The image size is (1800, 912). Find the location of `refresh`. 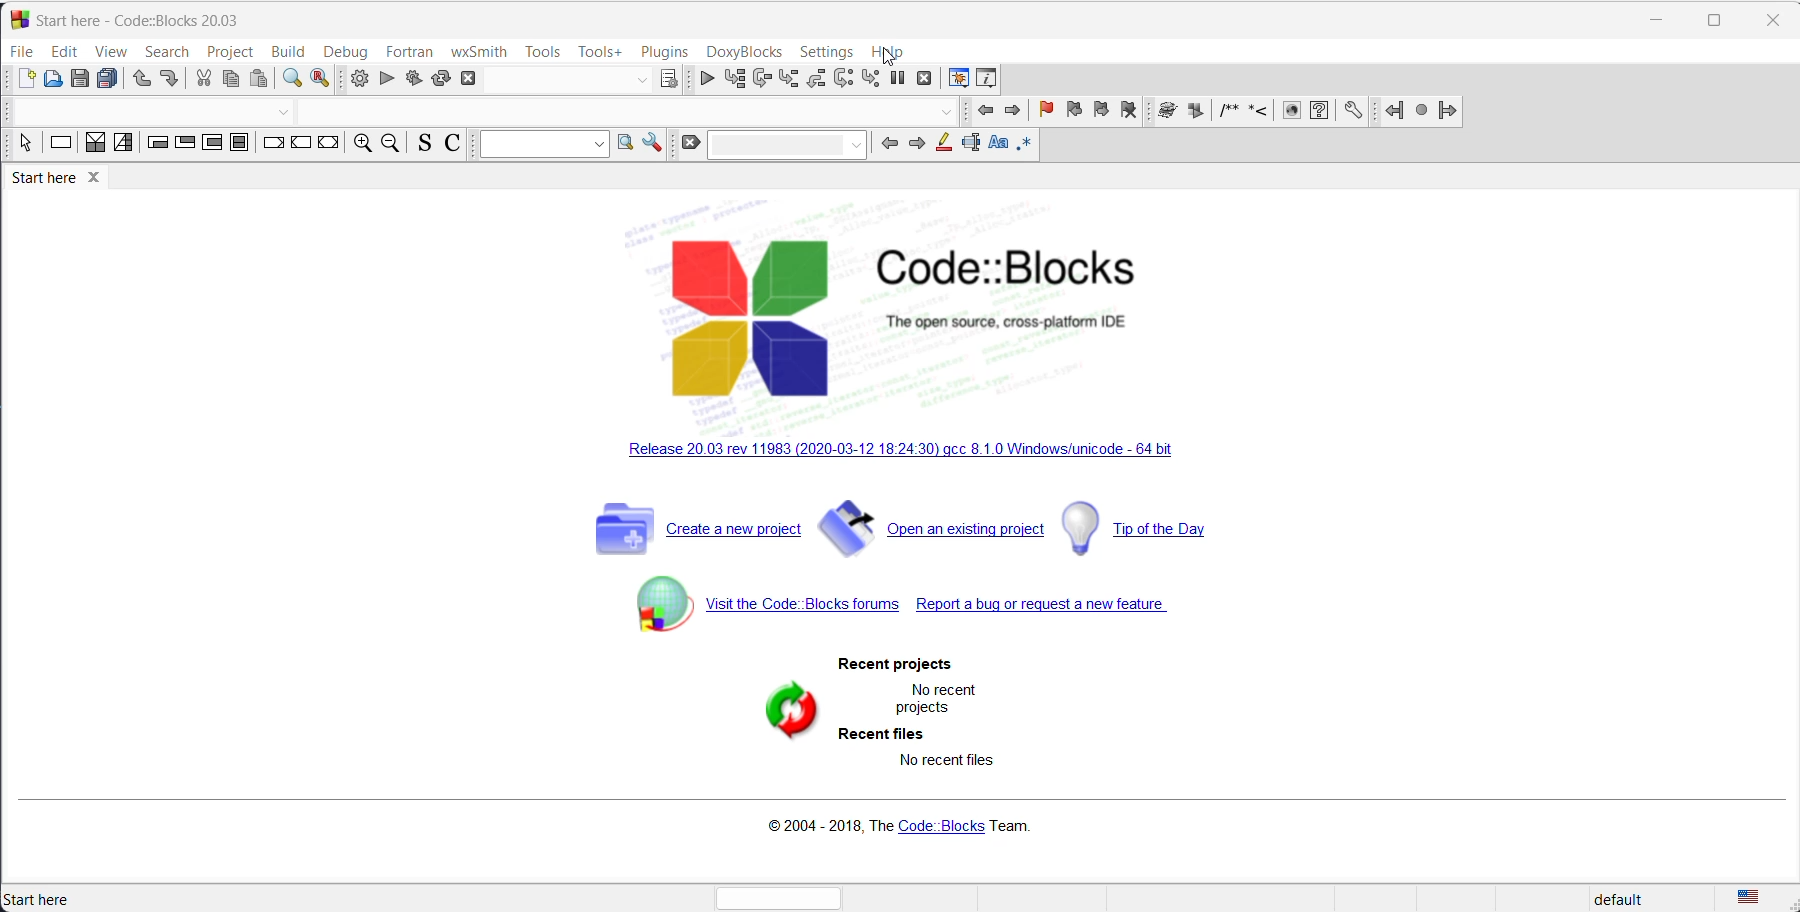

refresh is located at coordinates (782, 713).